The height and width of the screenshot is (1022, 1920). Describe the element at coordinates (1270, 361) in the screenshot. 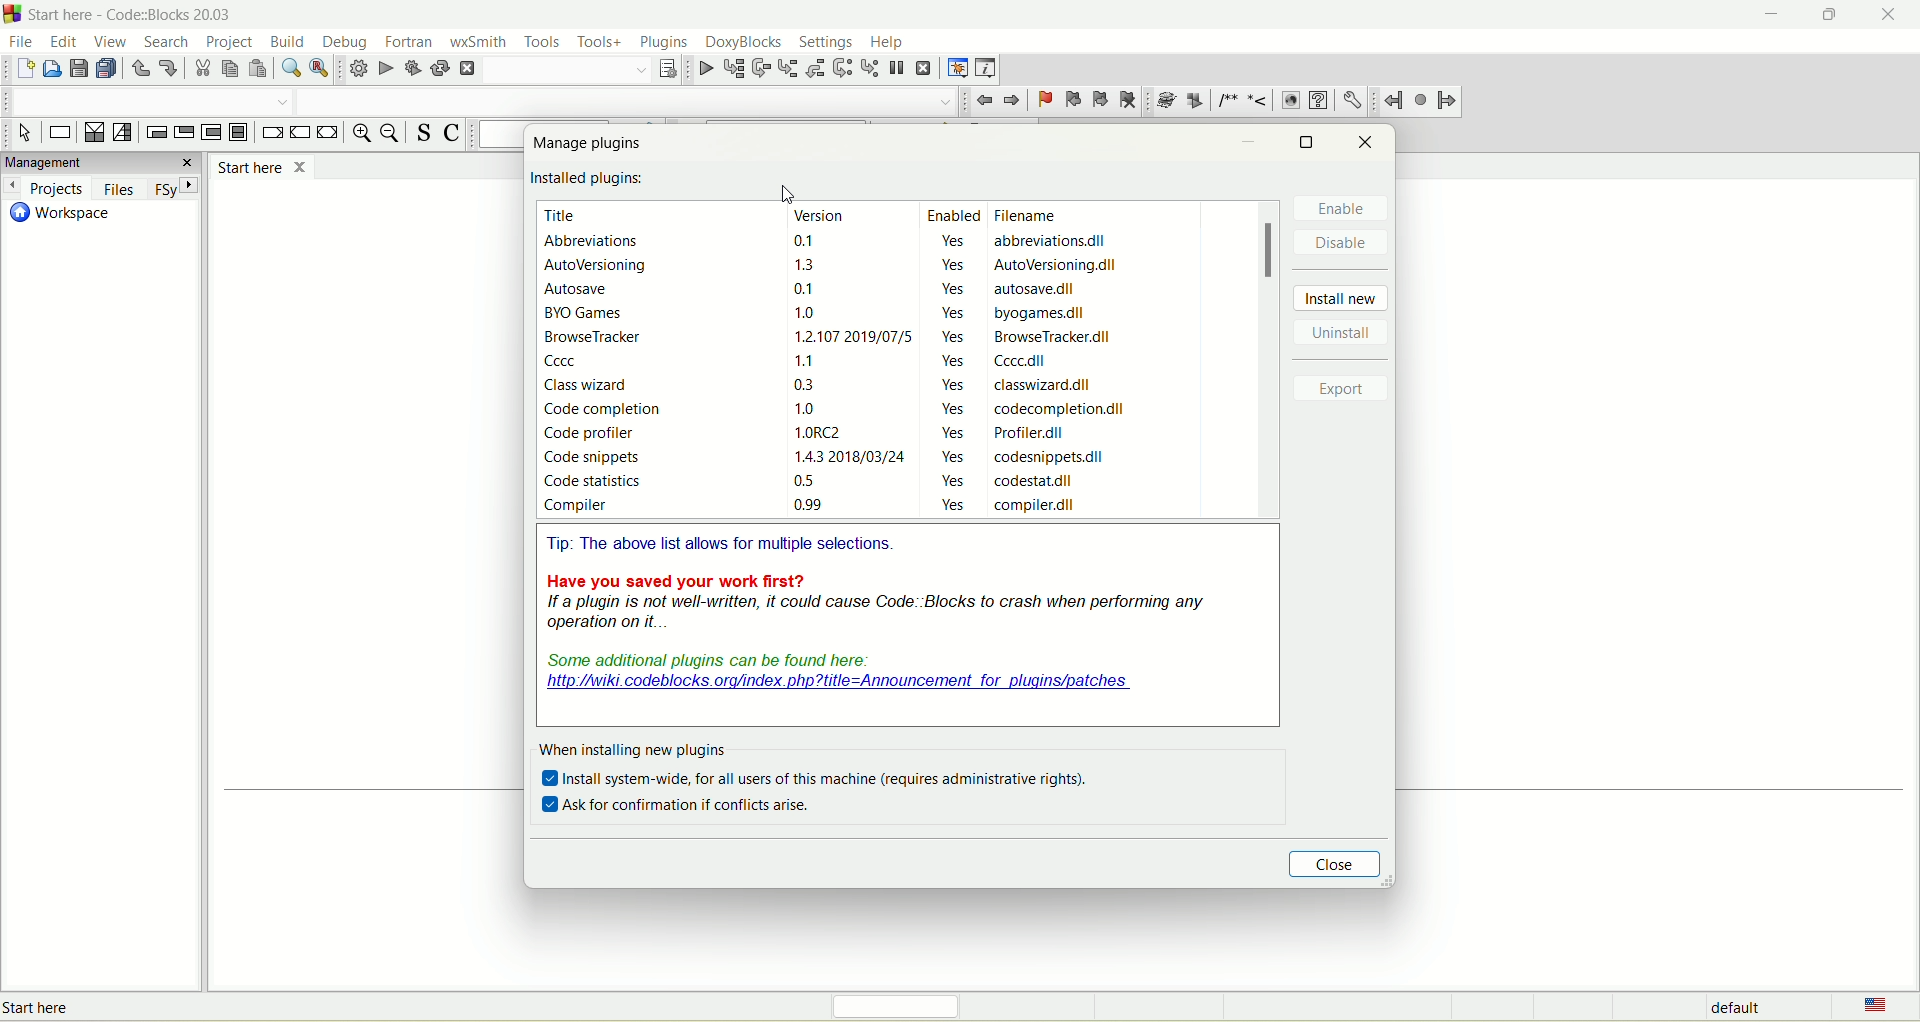

I see `vertical scroll bar` at that location.